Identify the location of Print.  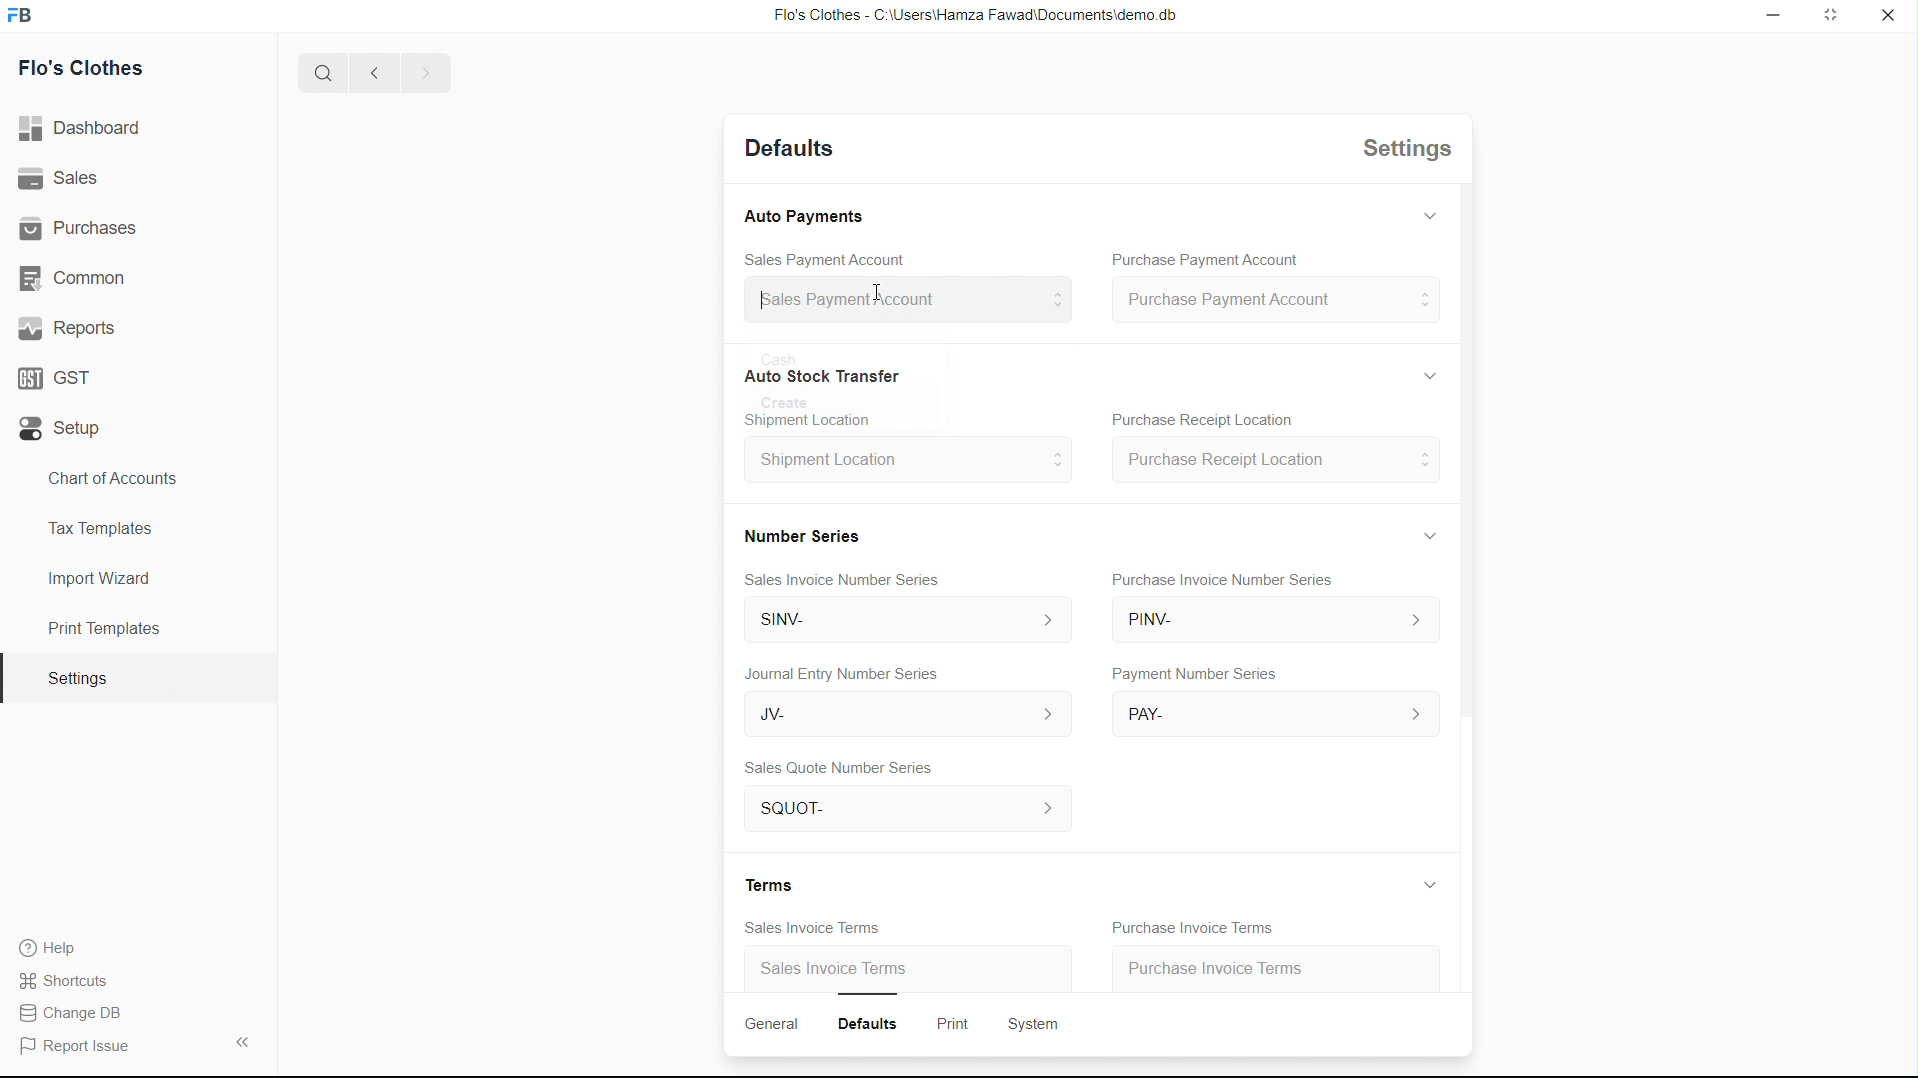
(946, 1021).